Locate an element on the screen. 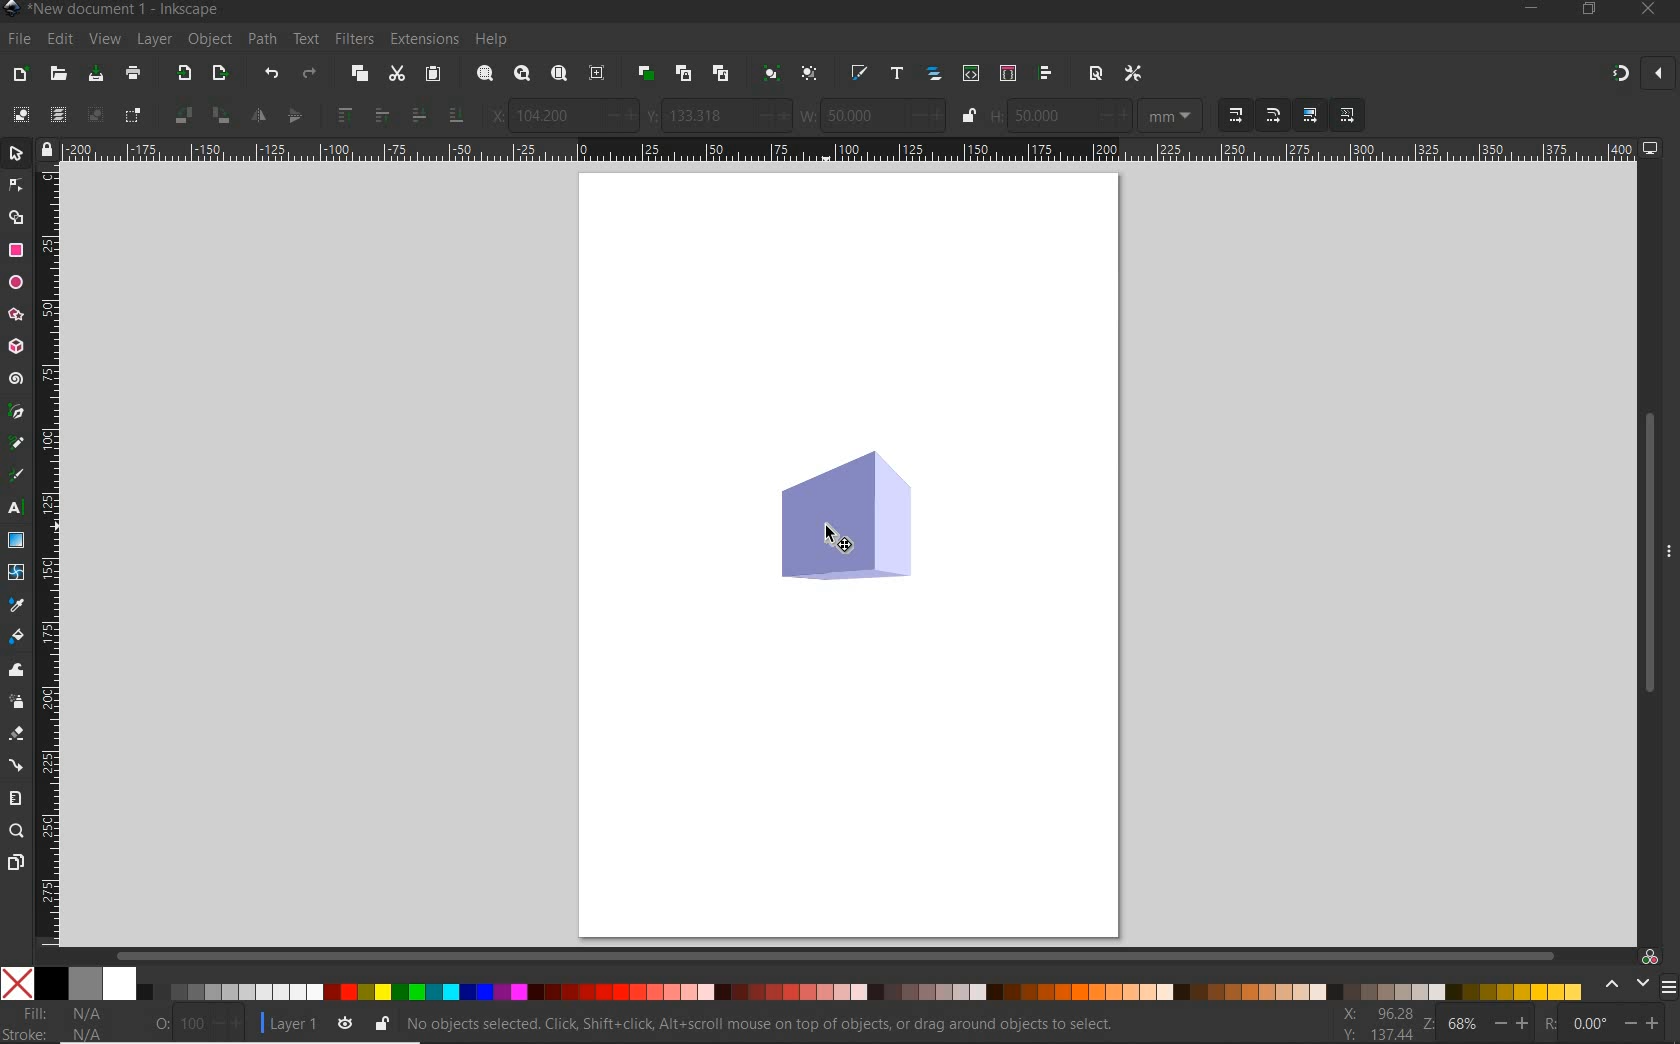  open file dialog is located at coordinates (57, 75).